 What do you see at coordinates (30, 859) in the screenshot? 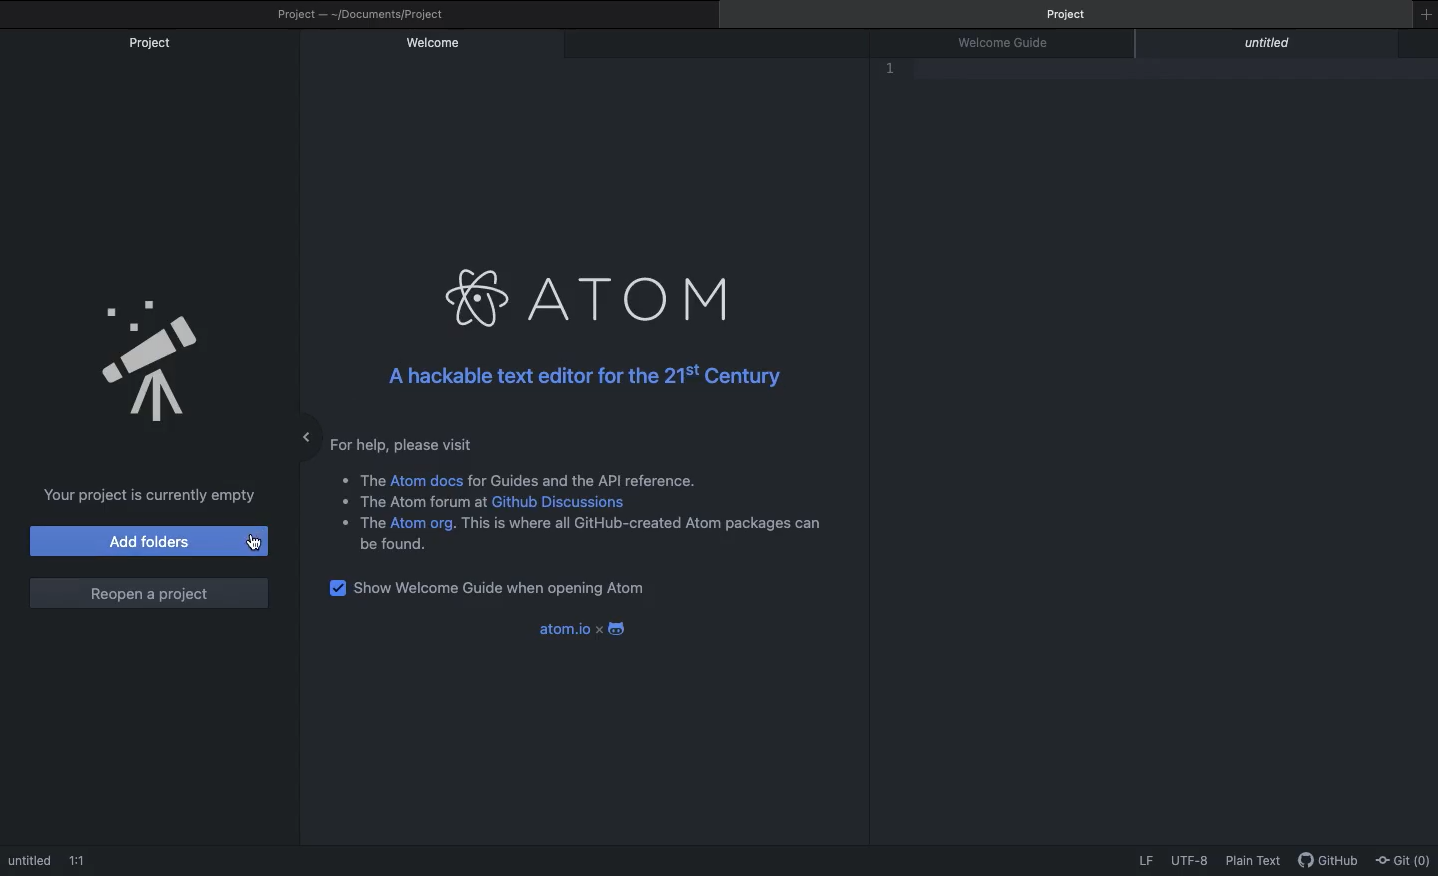
I see `Untitled` at bounding box center [30, 859].